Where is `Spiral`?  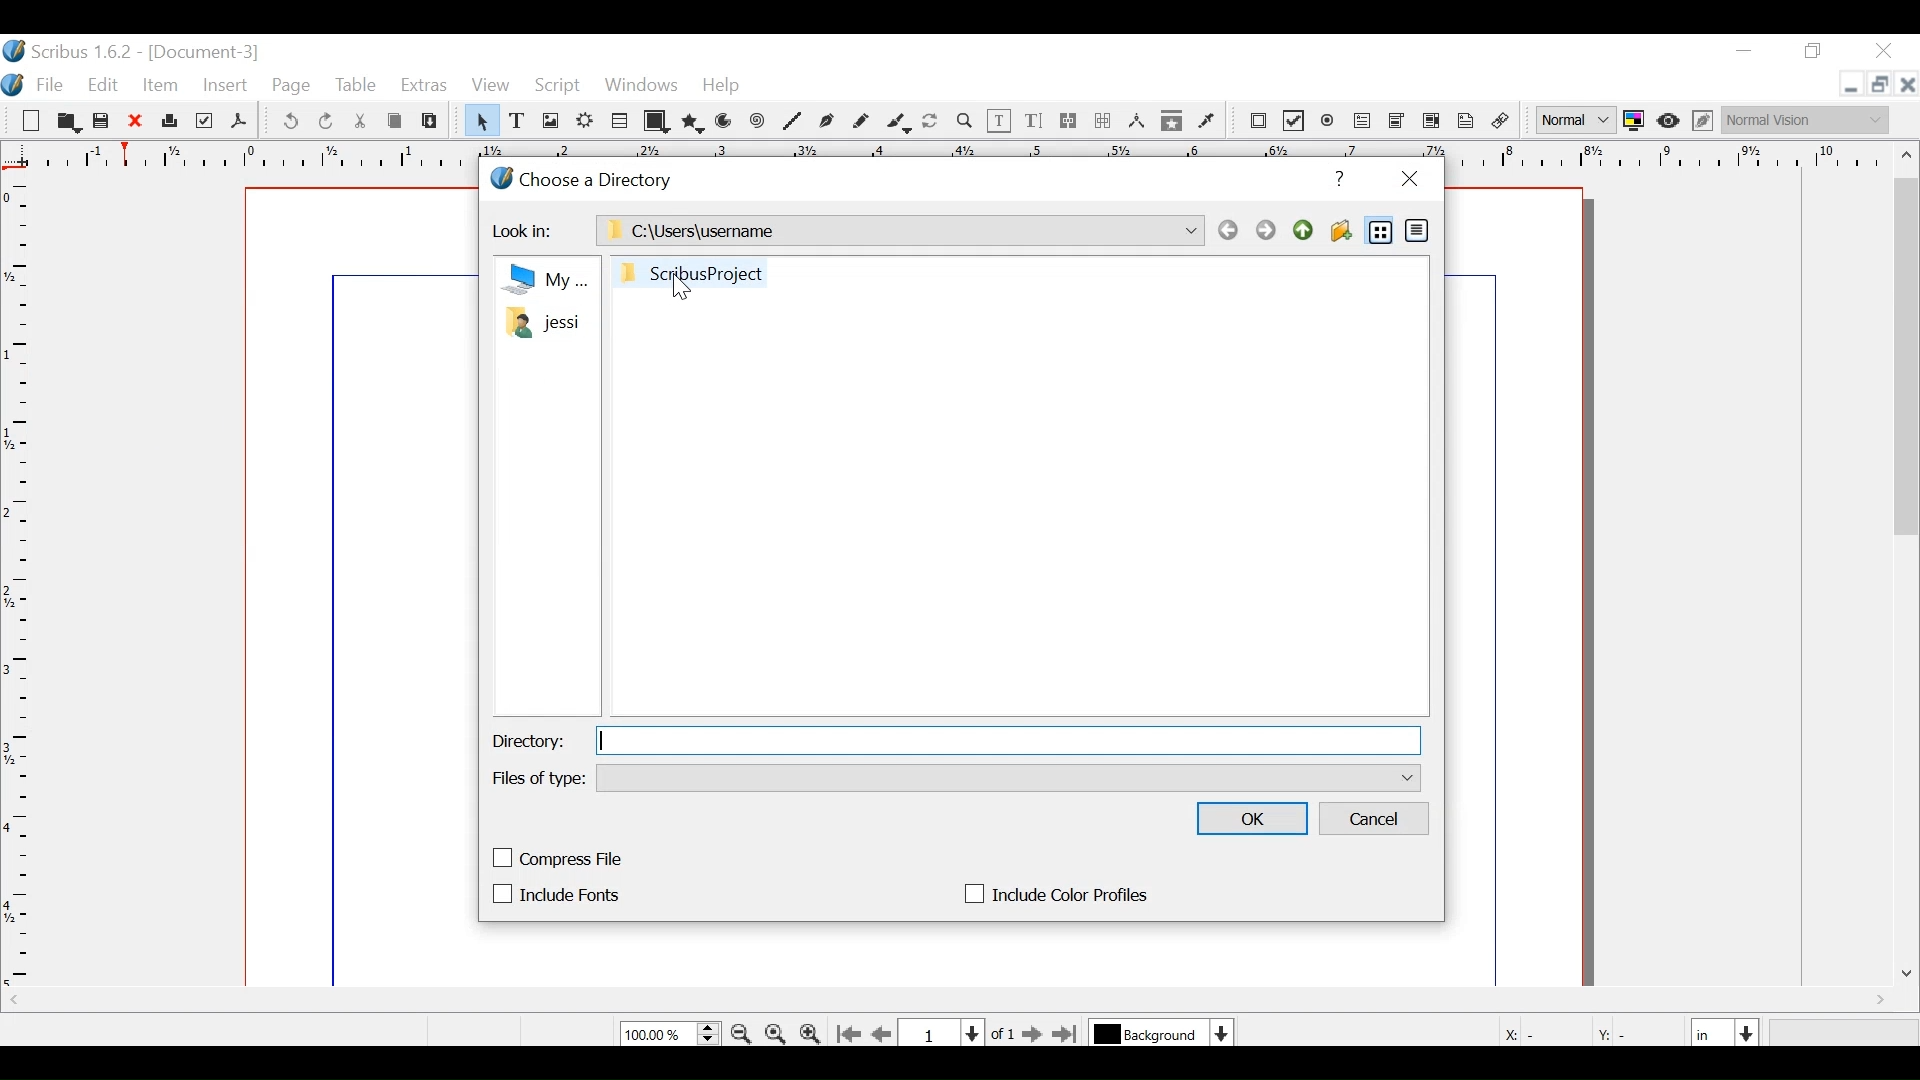
Spiral is located at coordinates (758, 123).